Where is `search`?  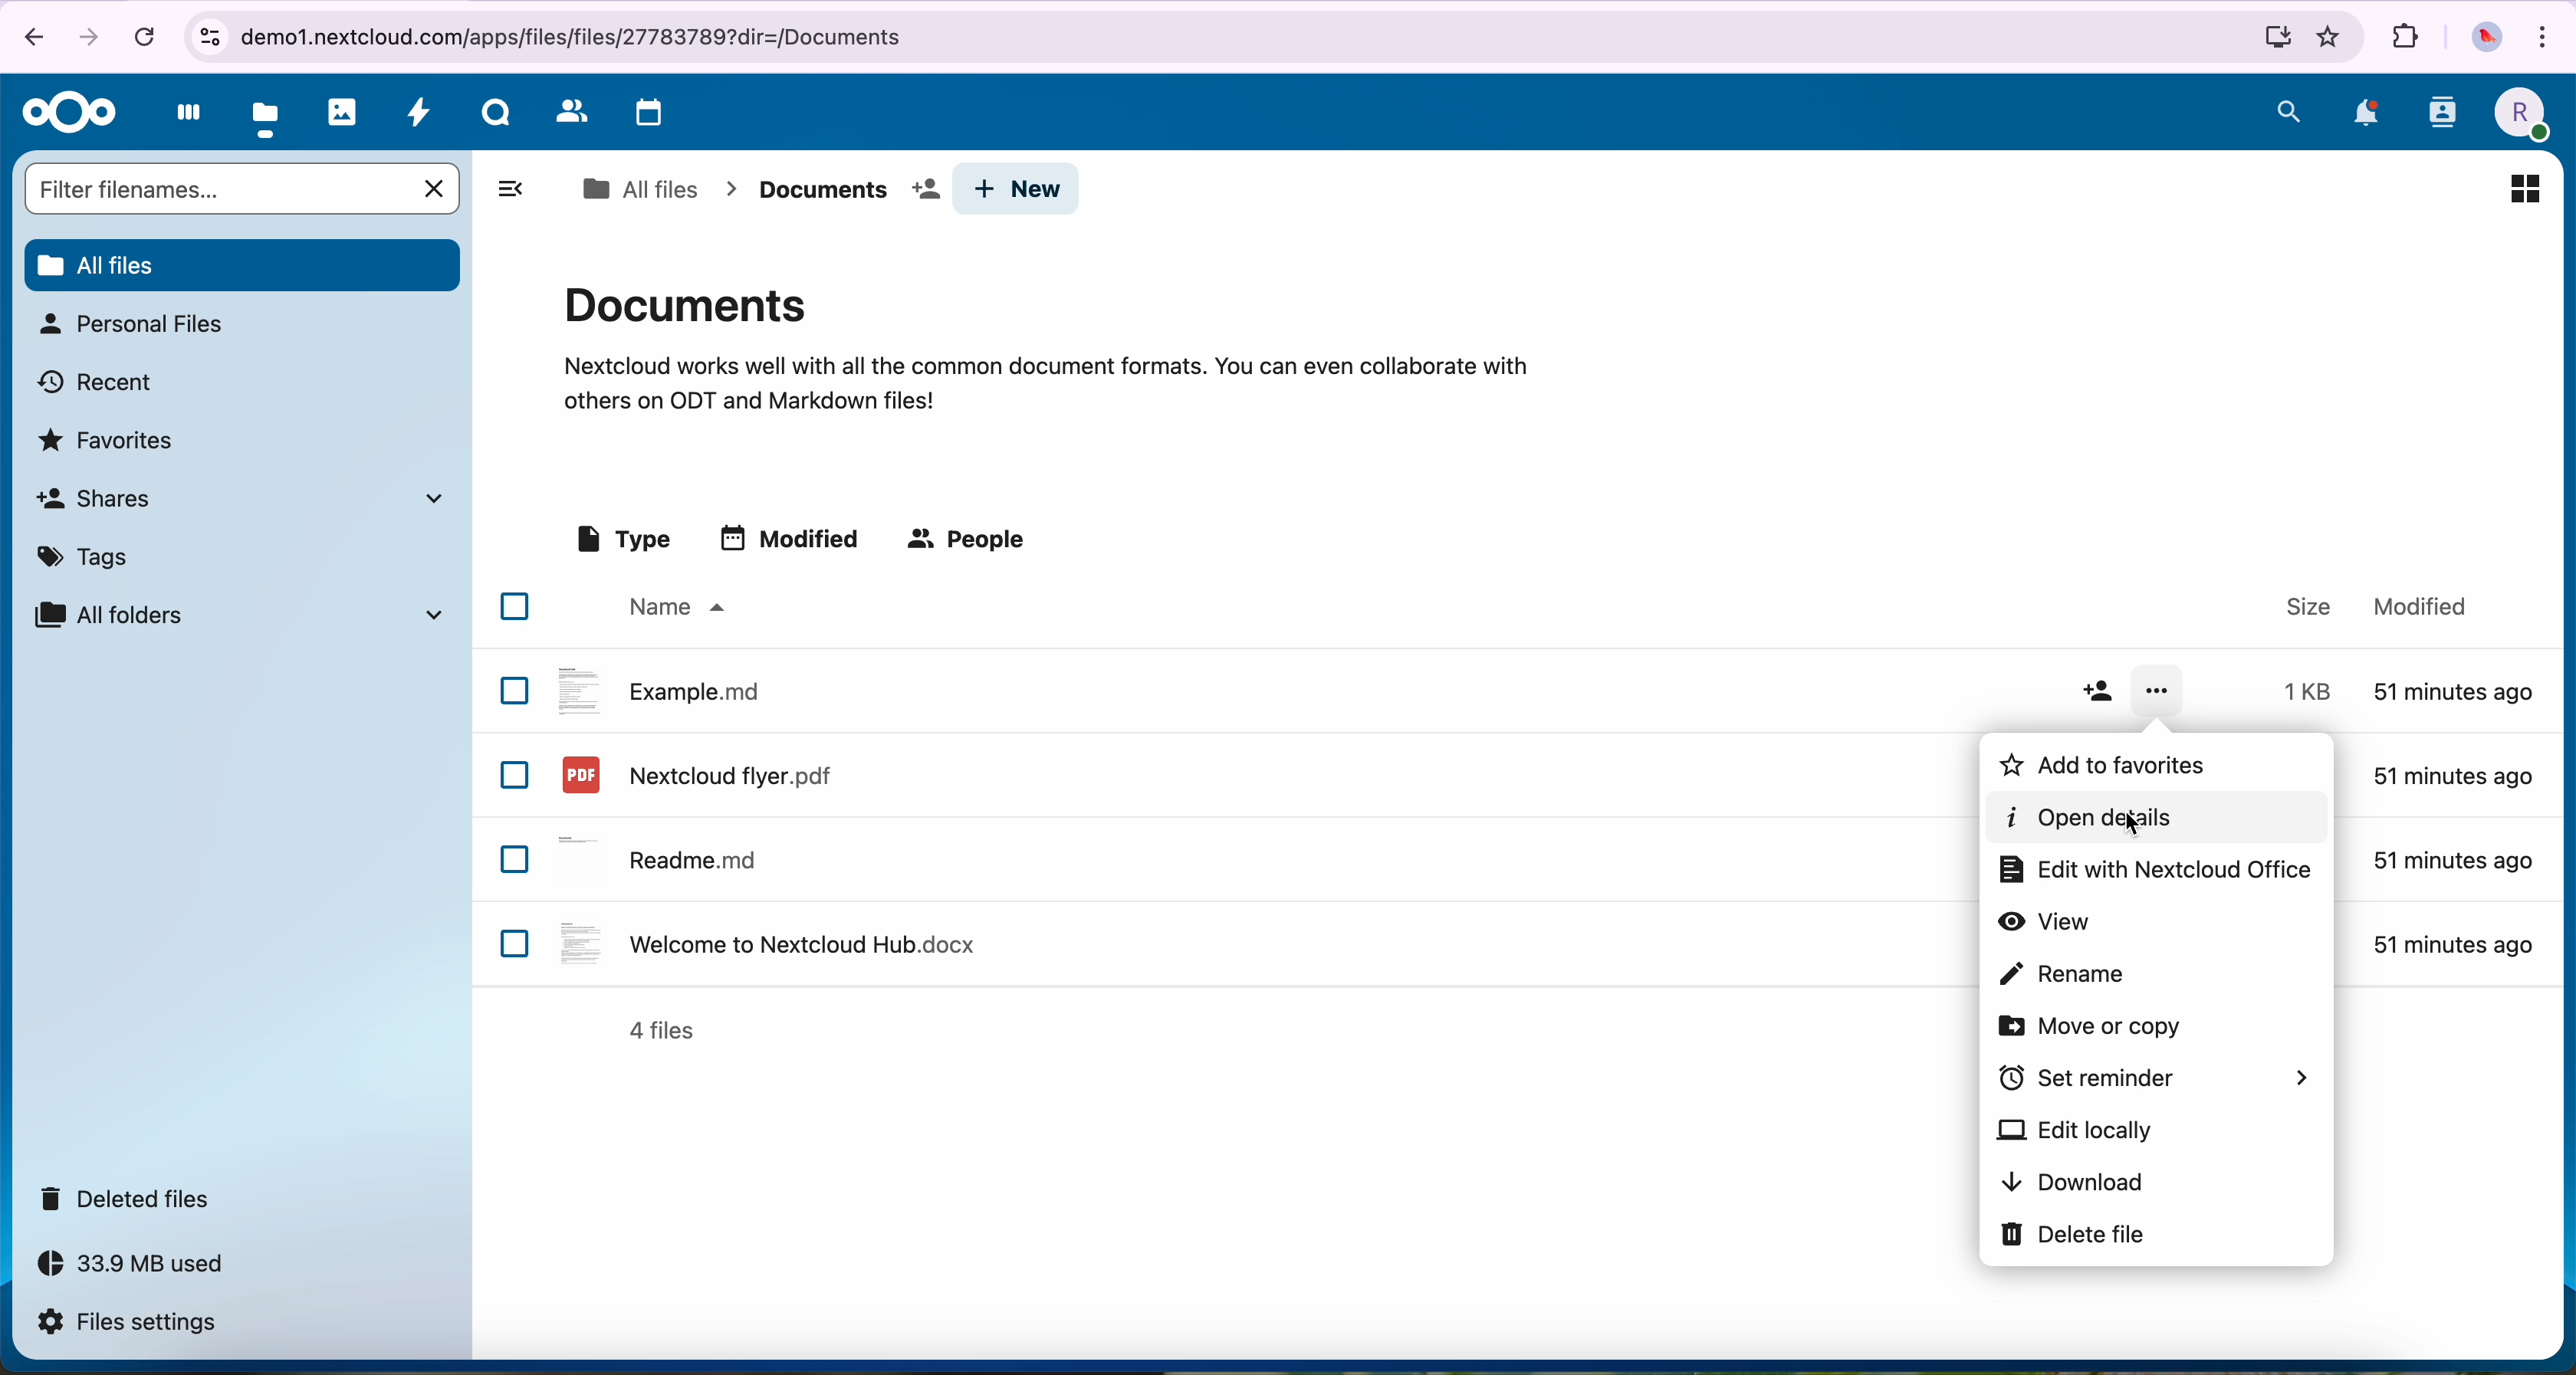 search is located at coordinates (2289, 111).